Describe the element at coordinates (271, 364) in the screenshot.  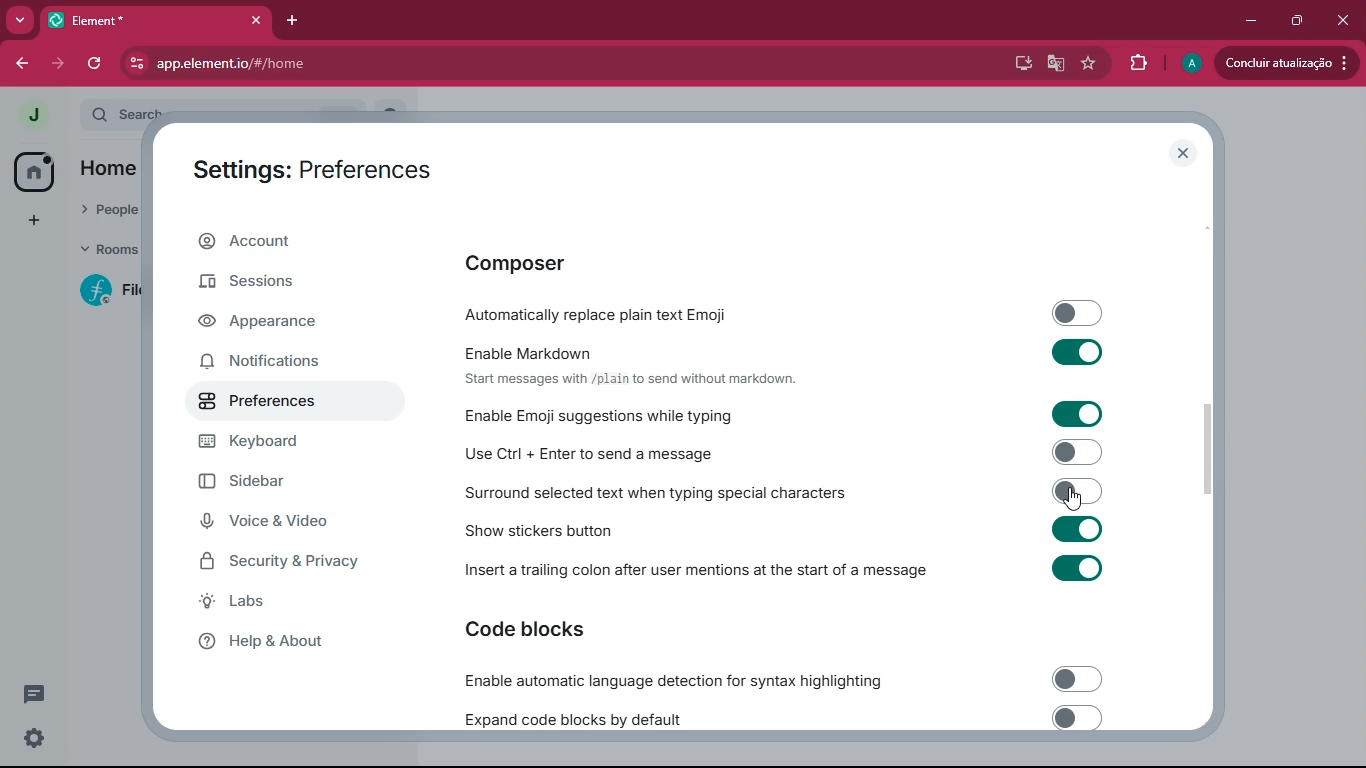
I see `notifications` at that location.